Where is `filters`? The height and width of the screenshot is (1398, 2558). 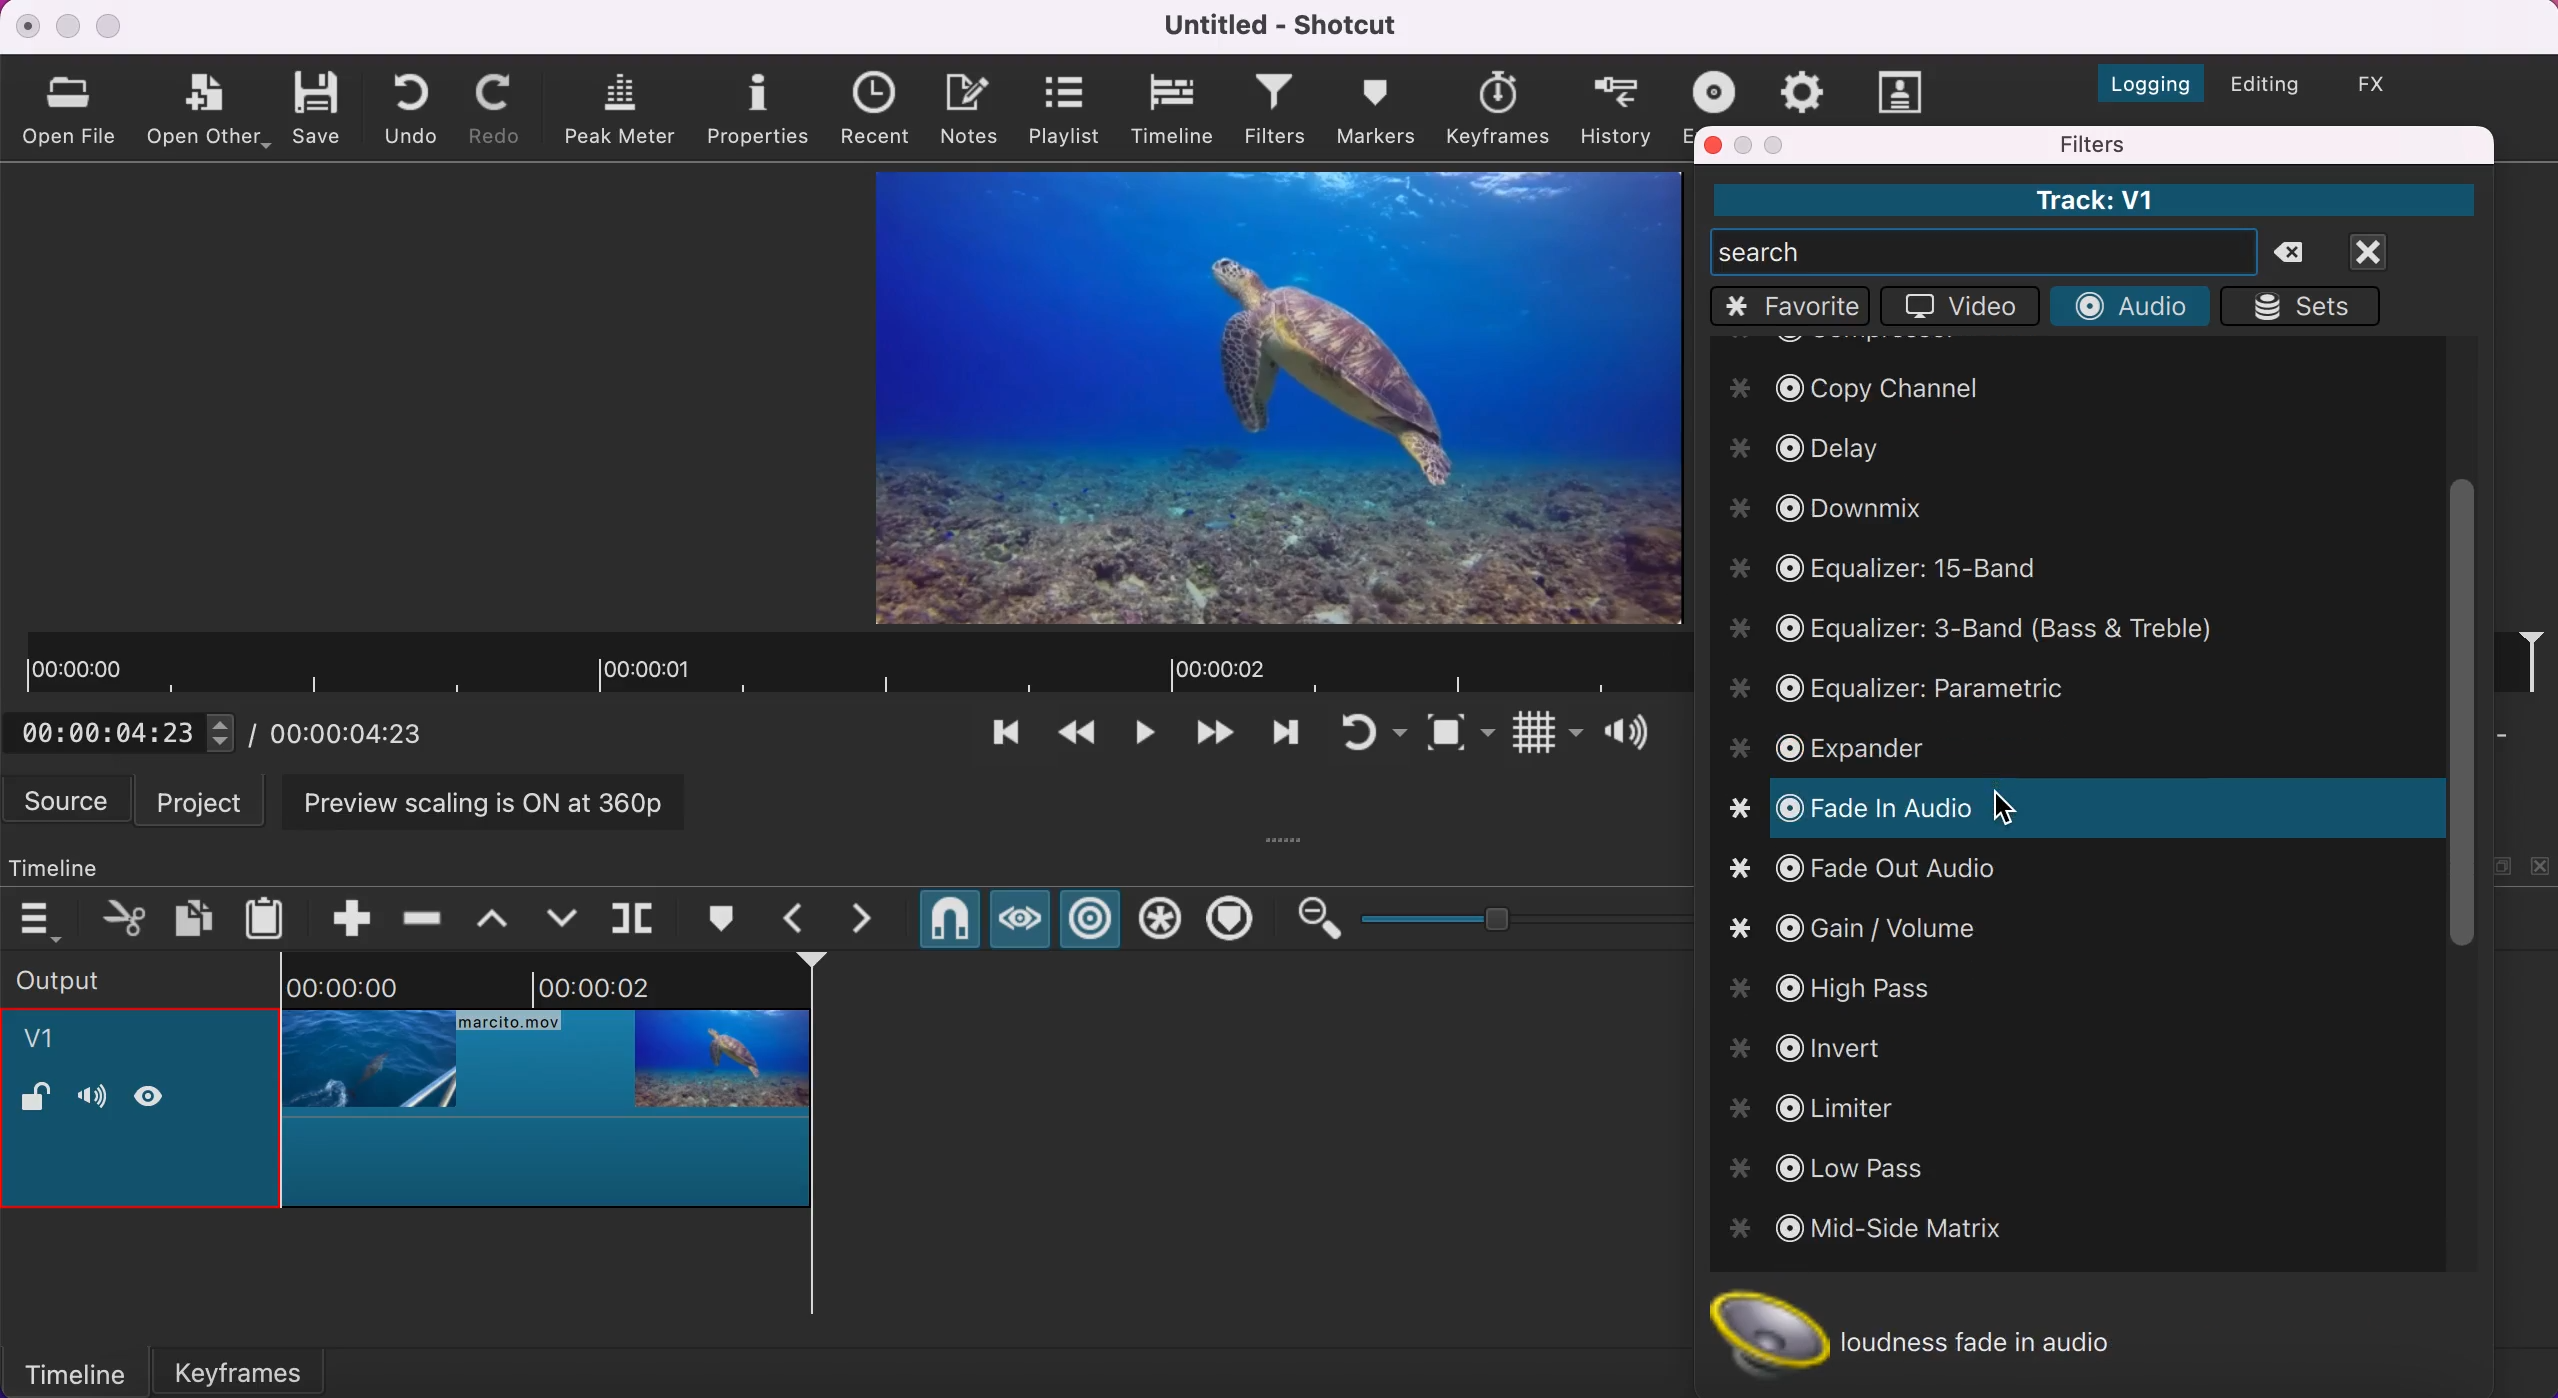 filters is located at coordinates (1277, 112).